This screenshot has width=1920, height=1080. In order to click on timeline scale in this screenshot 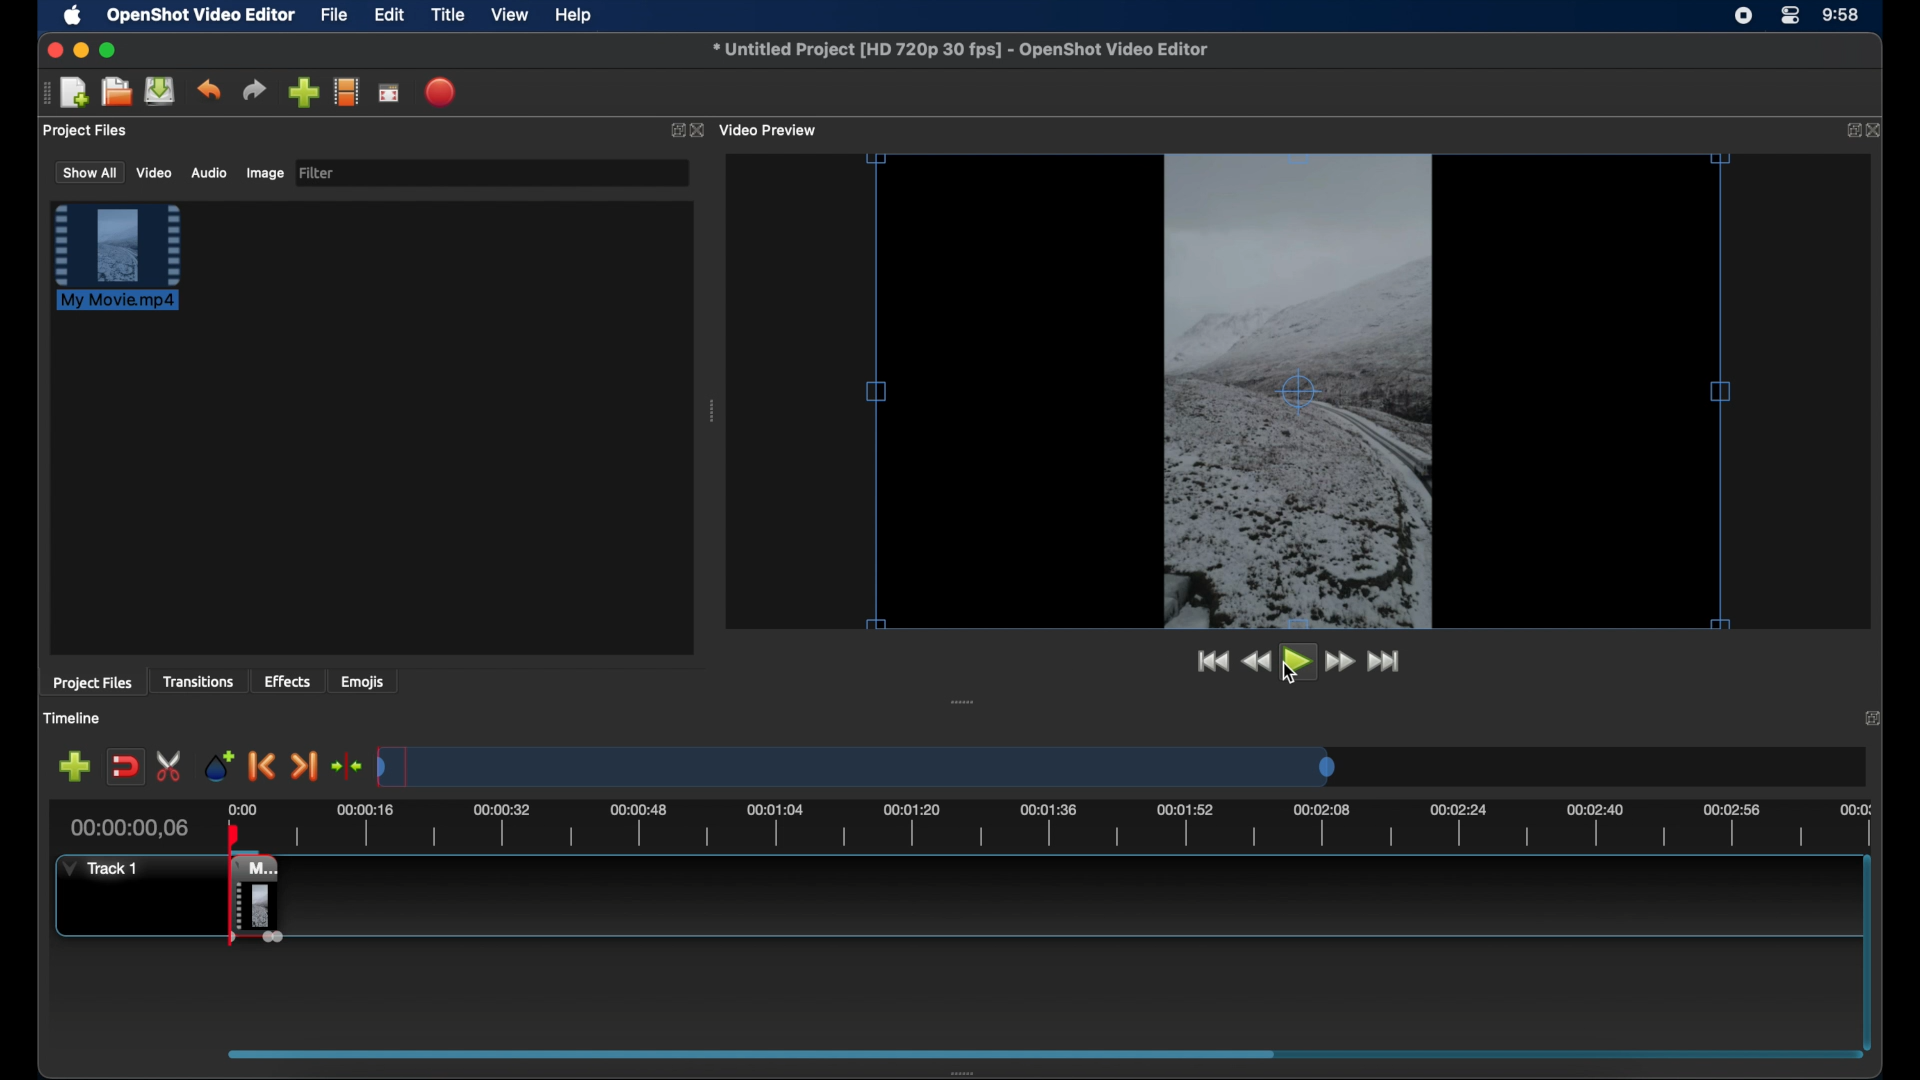, I will do `click(1084, 826)`.